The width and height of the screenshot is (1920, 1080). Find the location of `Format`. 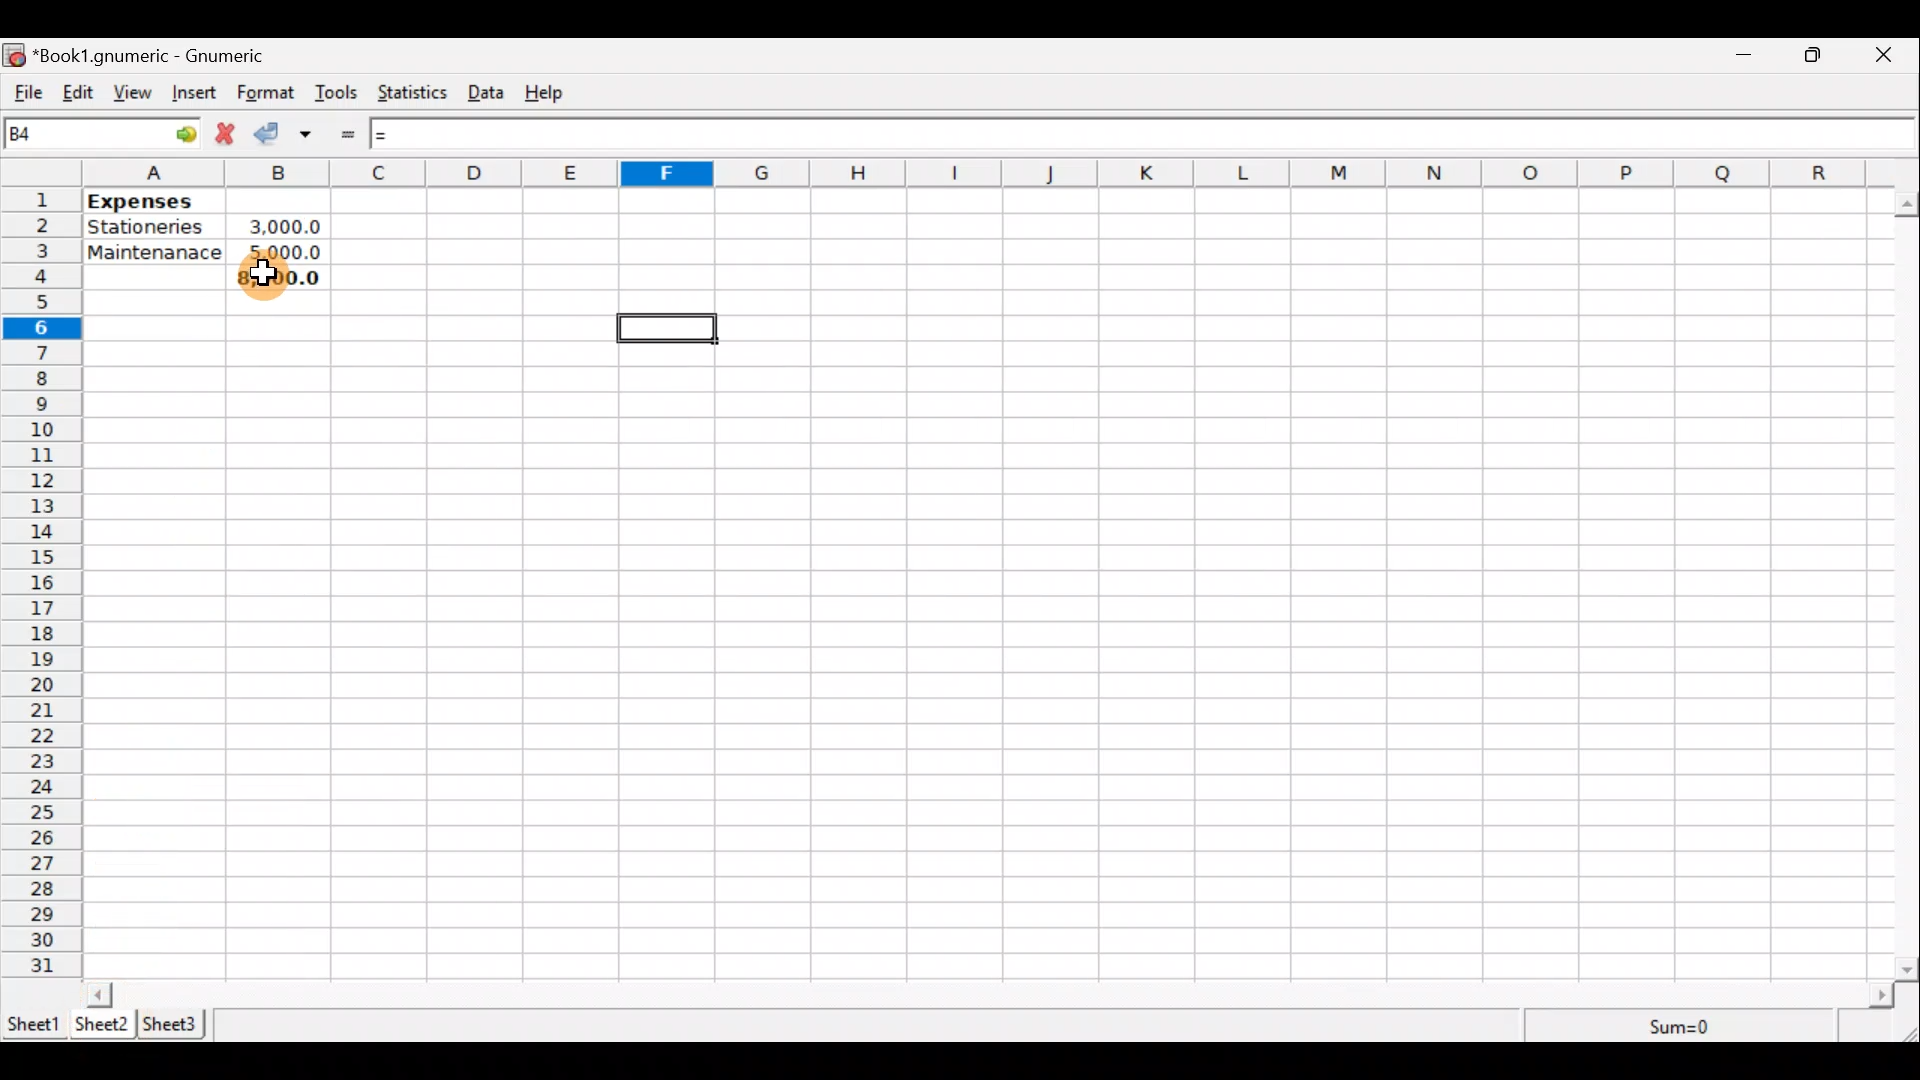

Format is located at coordinates (266, 94).